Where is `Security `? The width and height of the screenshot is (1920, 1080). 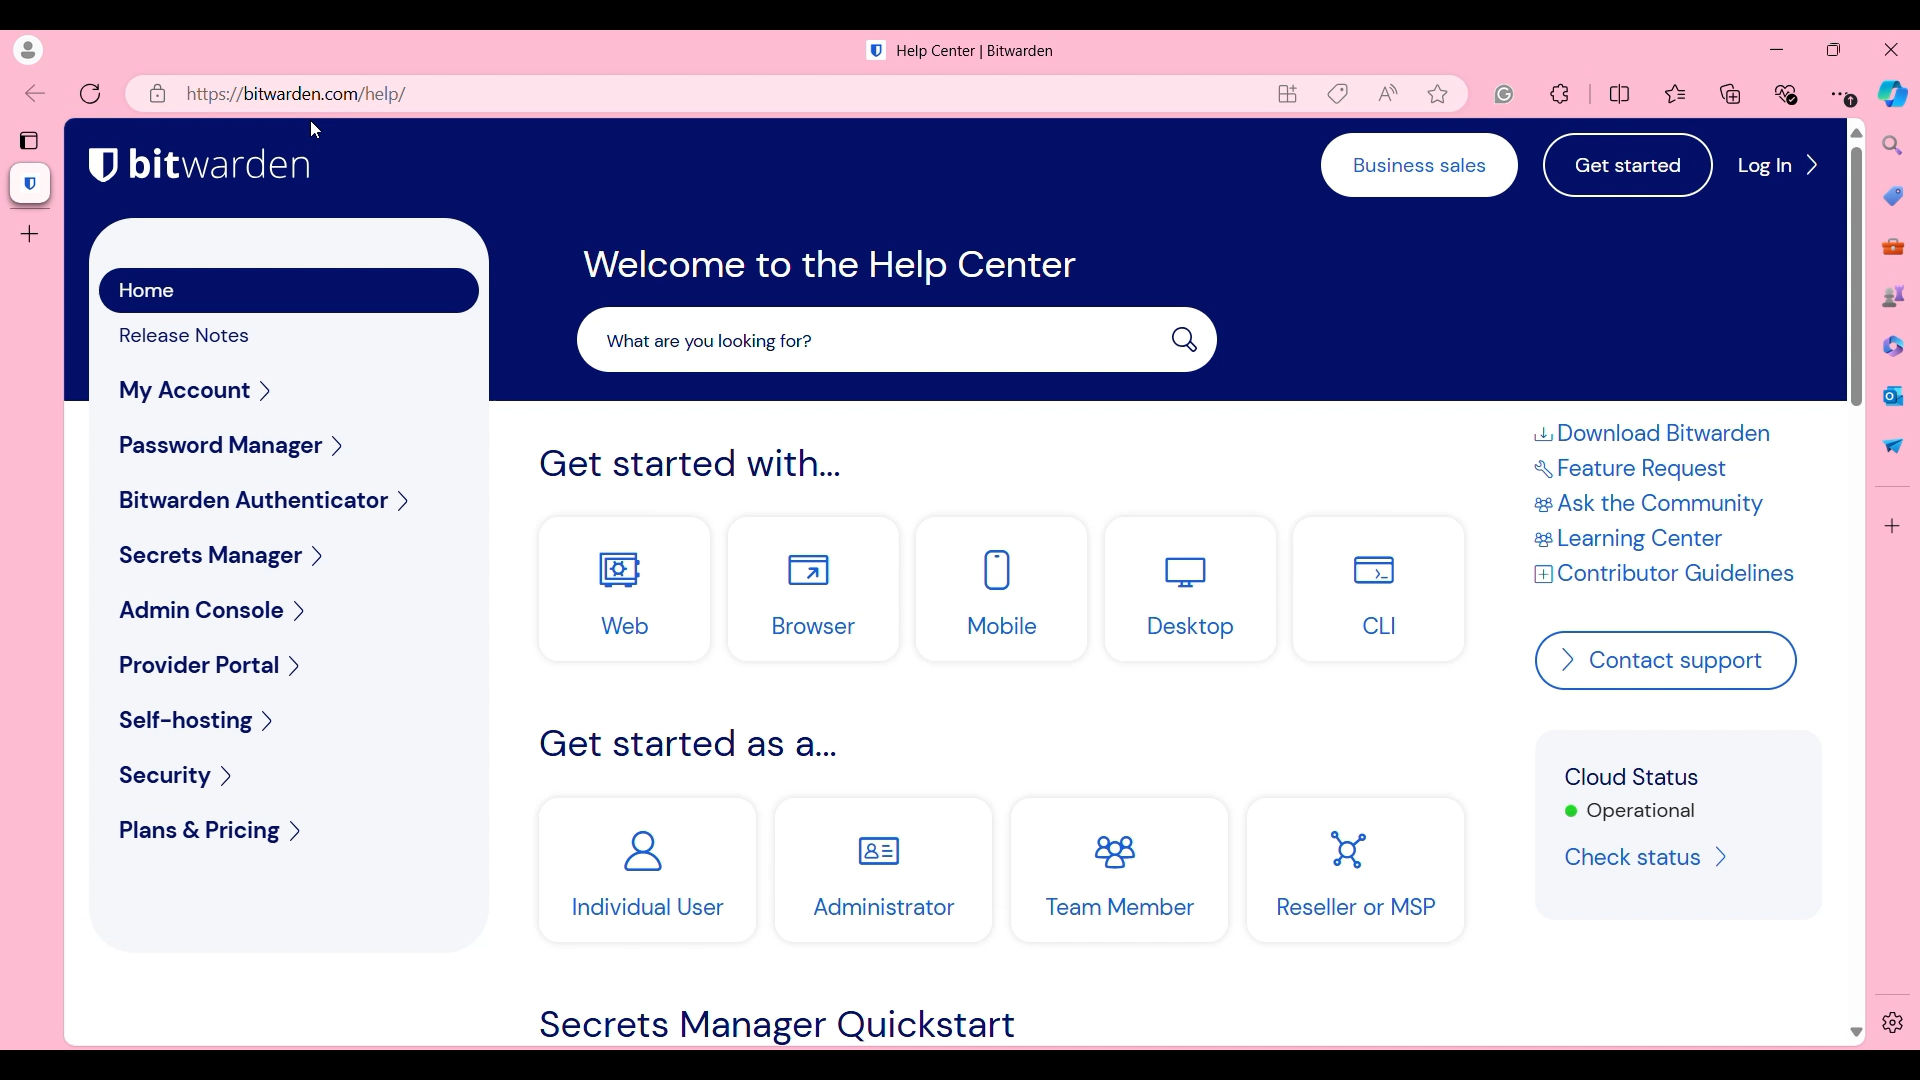 Security  is located at coordinates (294, 775).